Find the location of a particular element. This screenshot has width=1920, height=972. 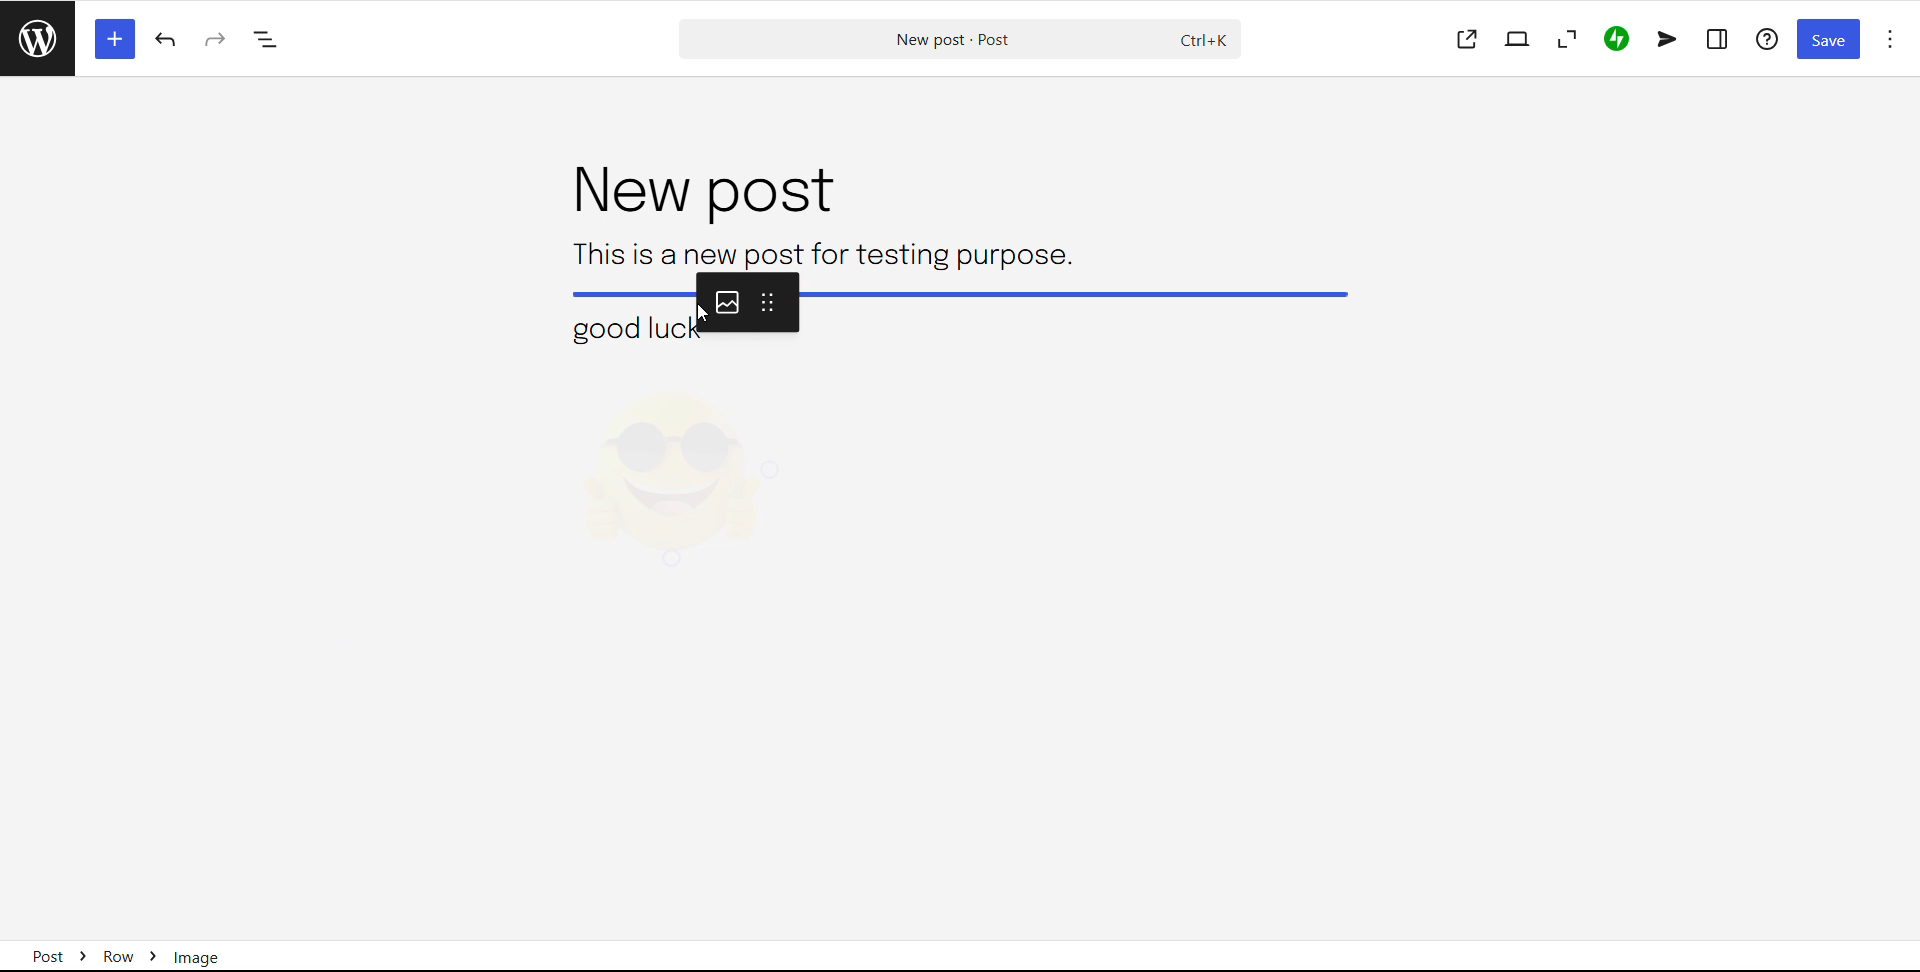

text block 1 is located at coordinates (818, 253).